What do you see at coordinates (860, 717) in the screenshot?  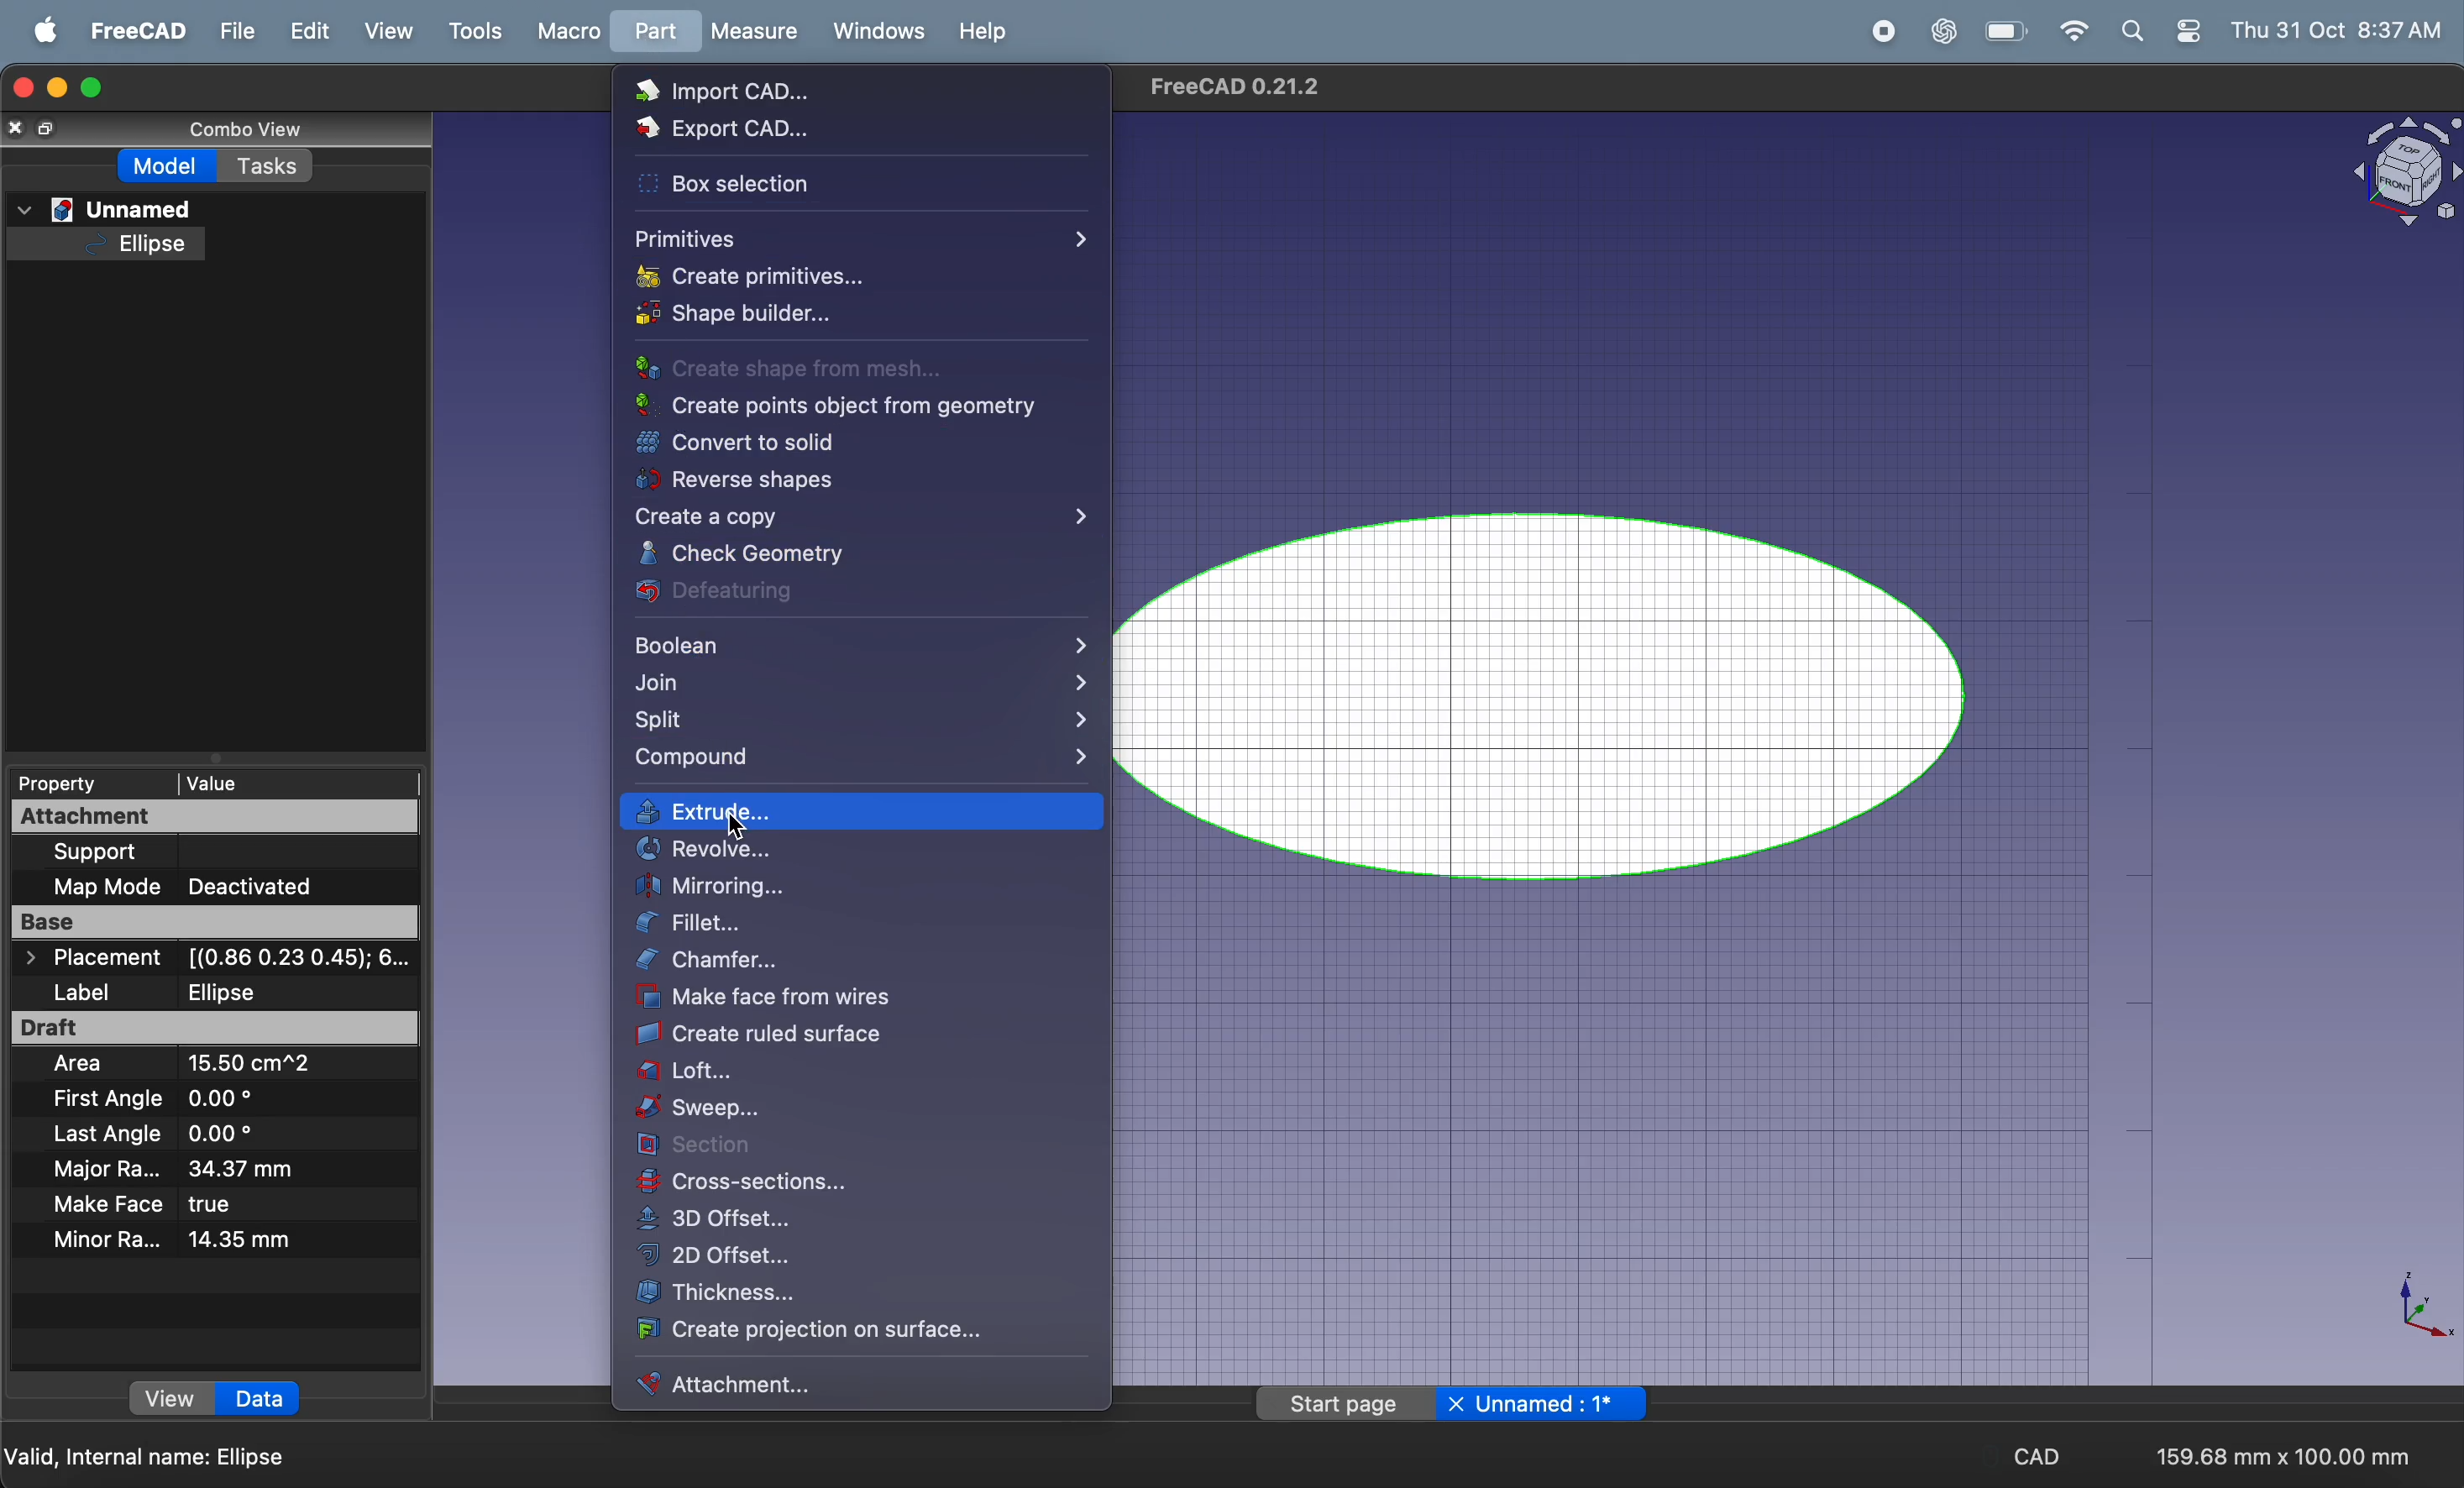 I see `split` at bounding box center [860, 717].